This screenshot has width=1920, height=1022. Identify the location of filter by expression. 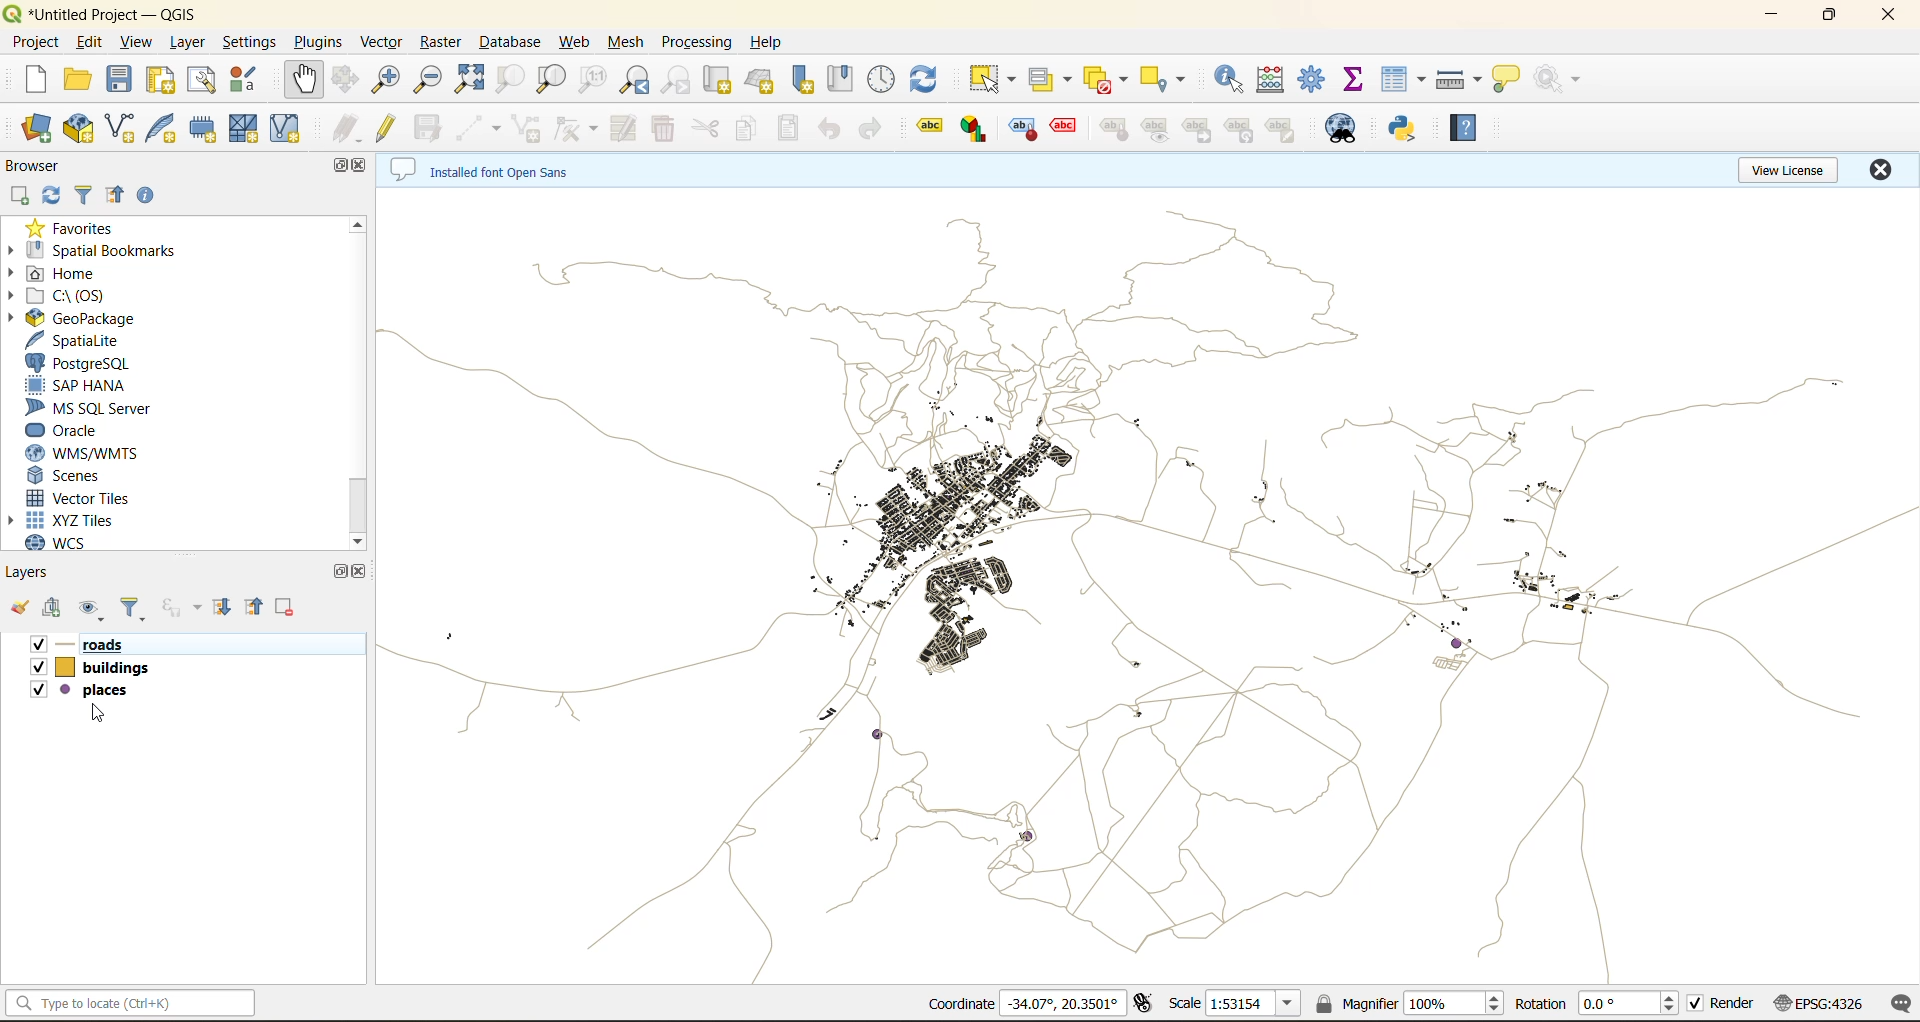
(180, 608).